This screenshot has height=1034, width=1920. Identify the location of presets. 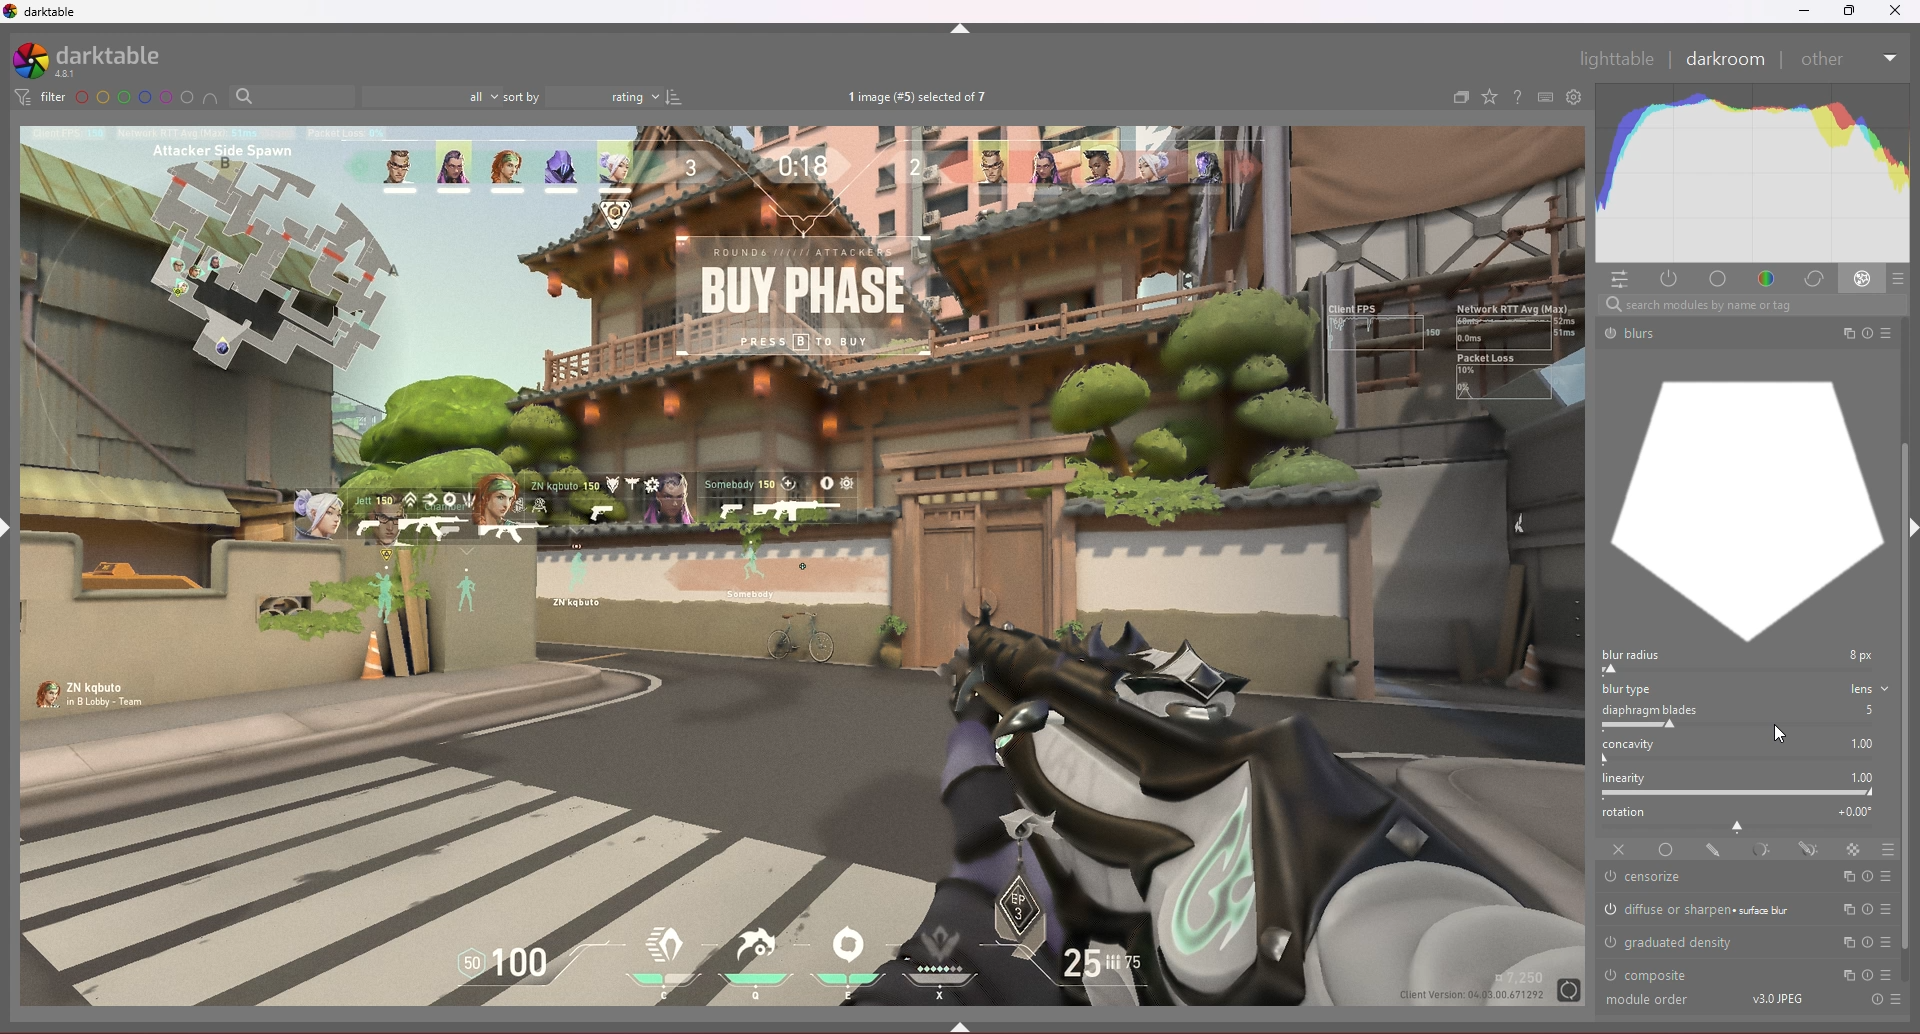
(1886, 909).